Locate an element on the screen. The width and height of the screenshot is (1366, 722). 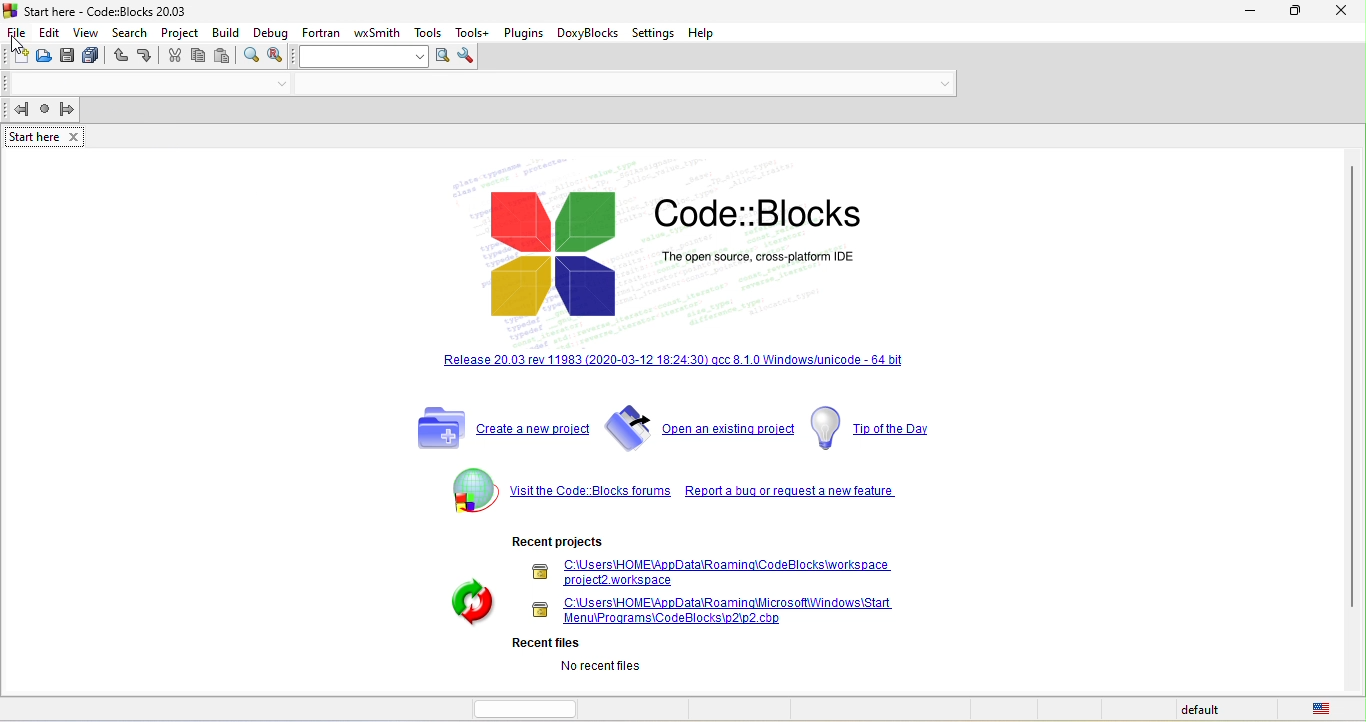
edit is located at coordinates (50, 31).